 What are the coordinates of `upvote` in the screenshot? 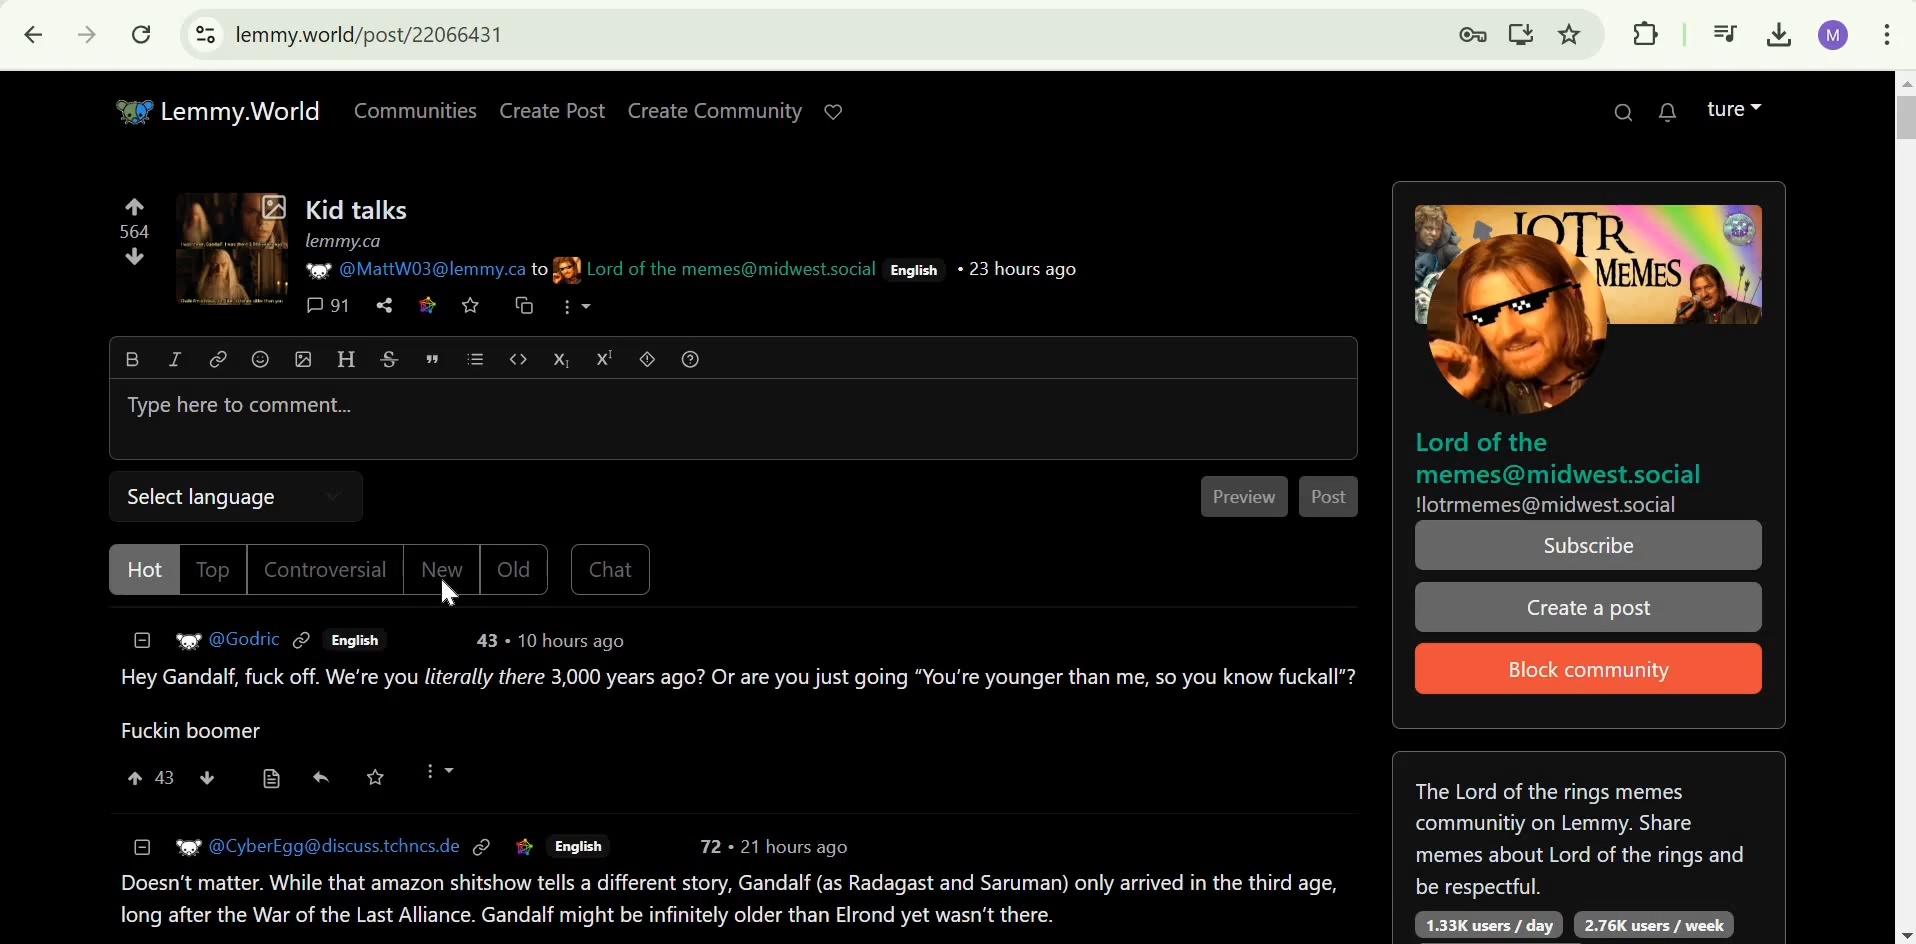 It's located at (134, 204).